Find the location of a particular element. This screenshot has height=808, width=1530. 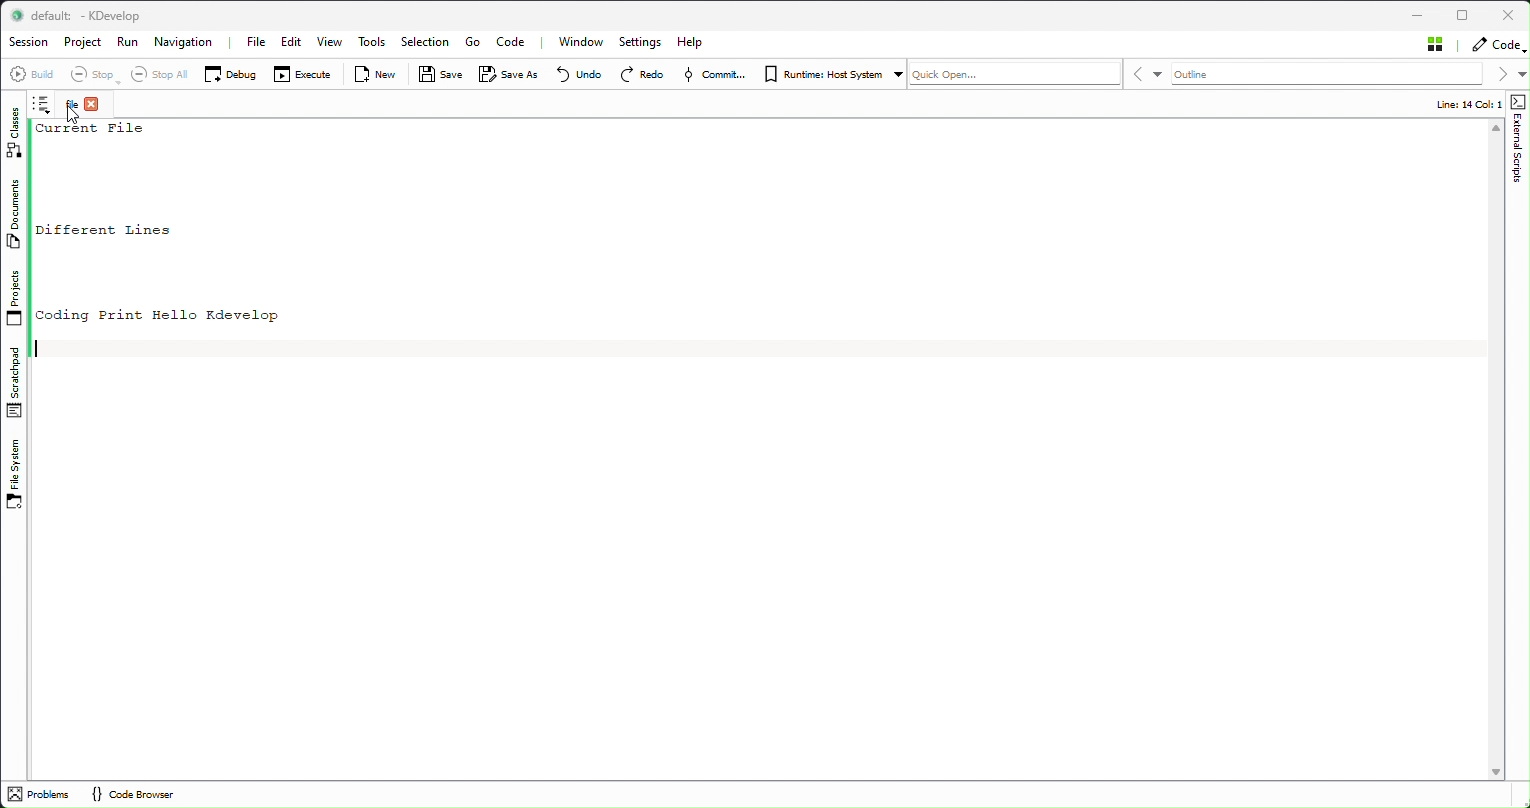

Info is located at coordinates (1436, 103).